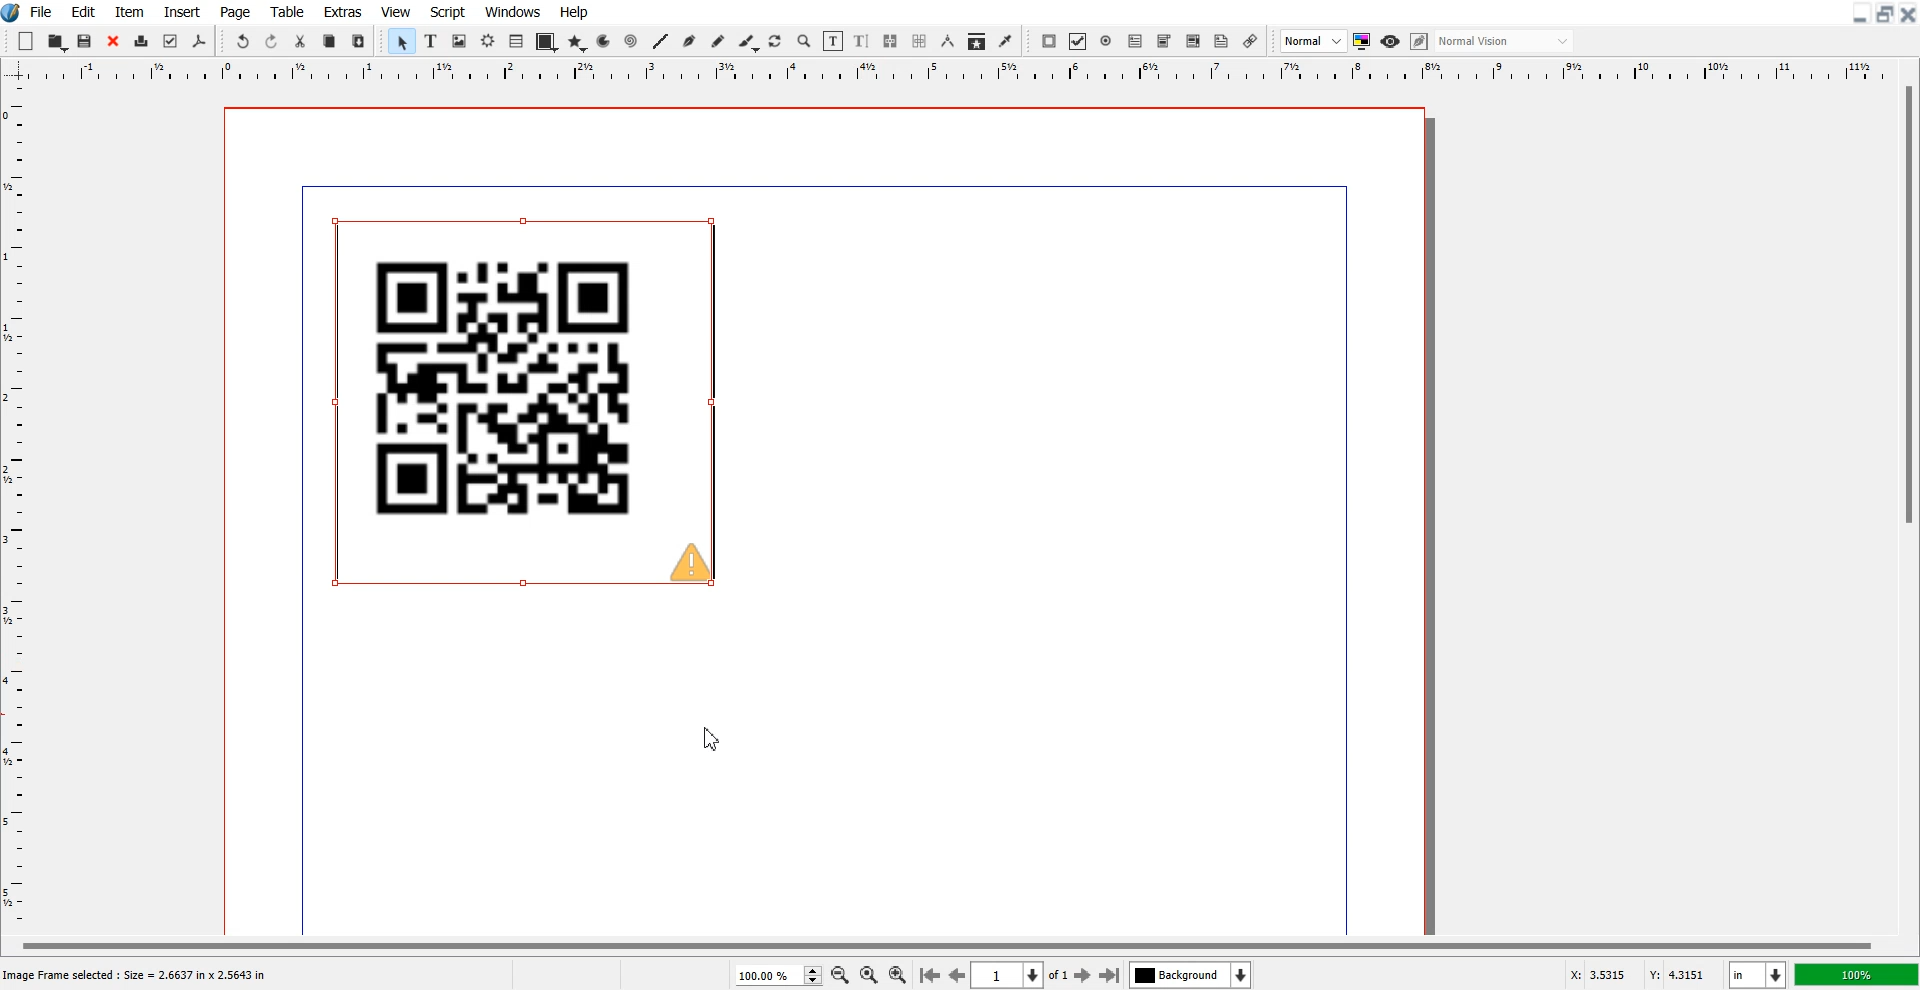 This screenshot has width=1920, height=990. Describe the element at coordinates (401, 42) in the screenshot. I see `Select Item` at that location.